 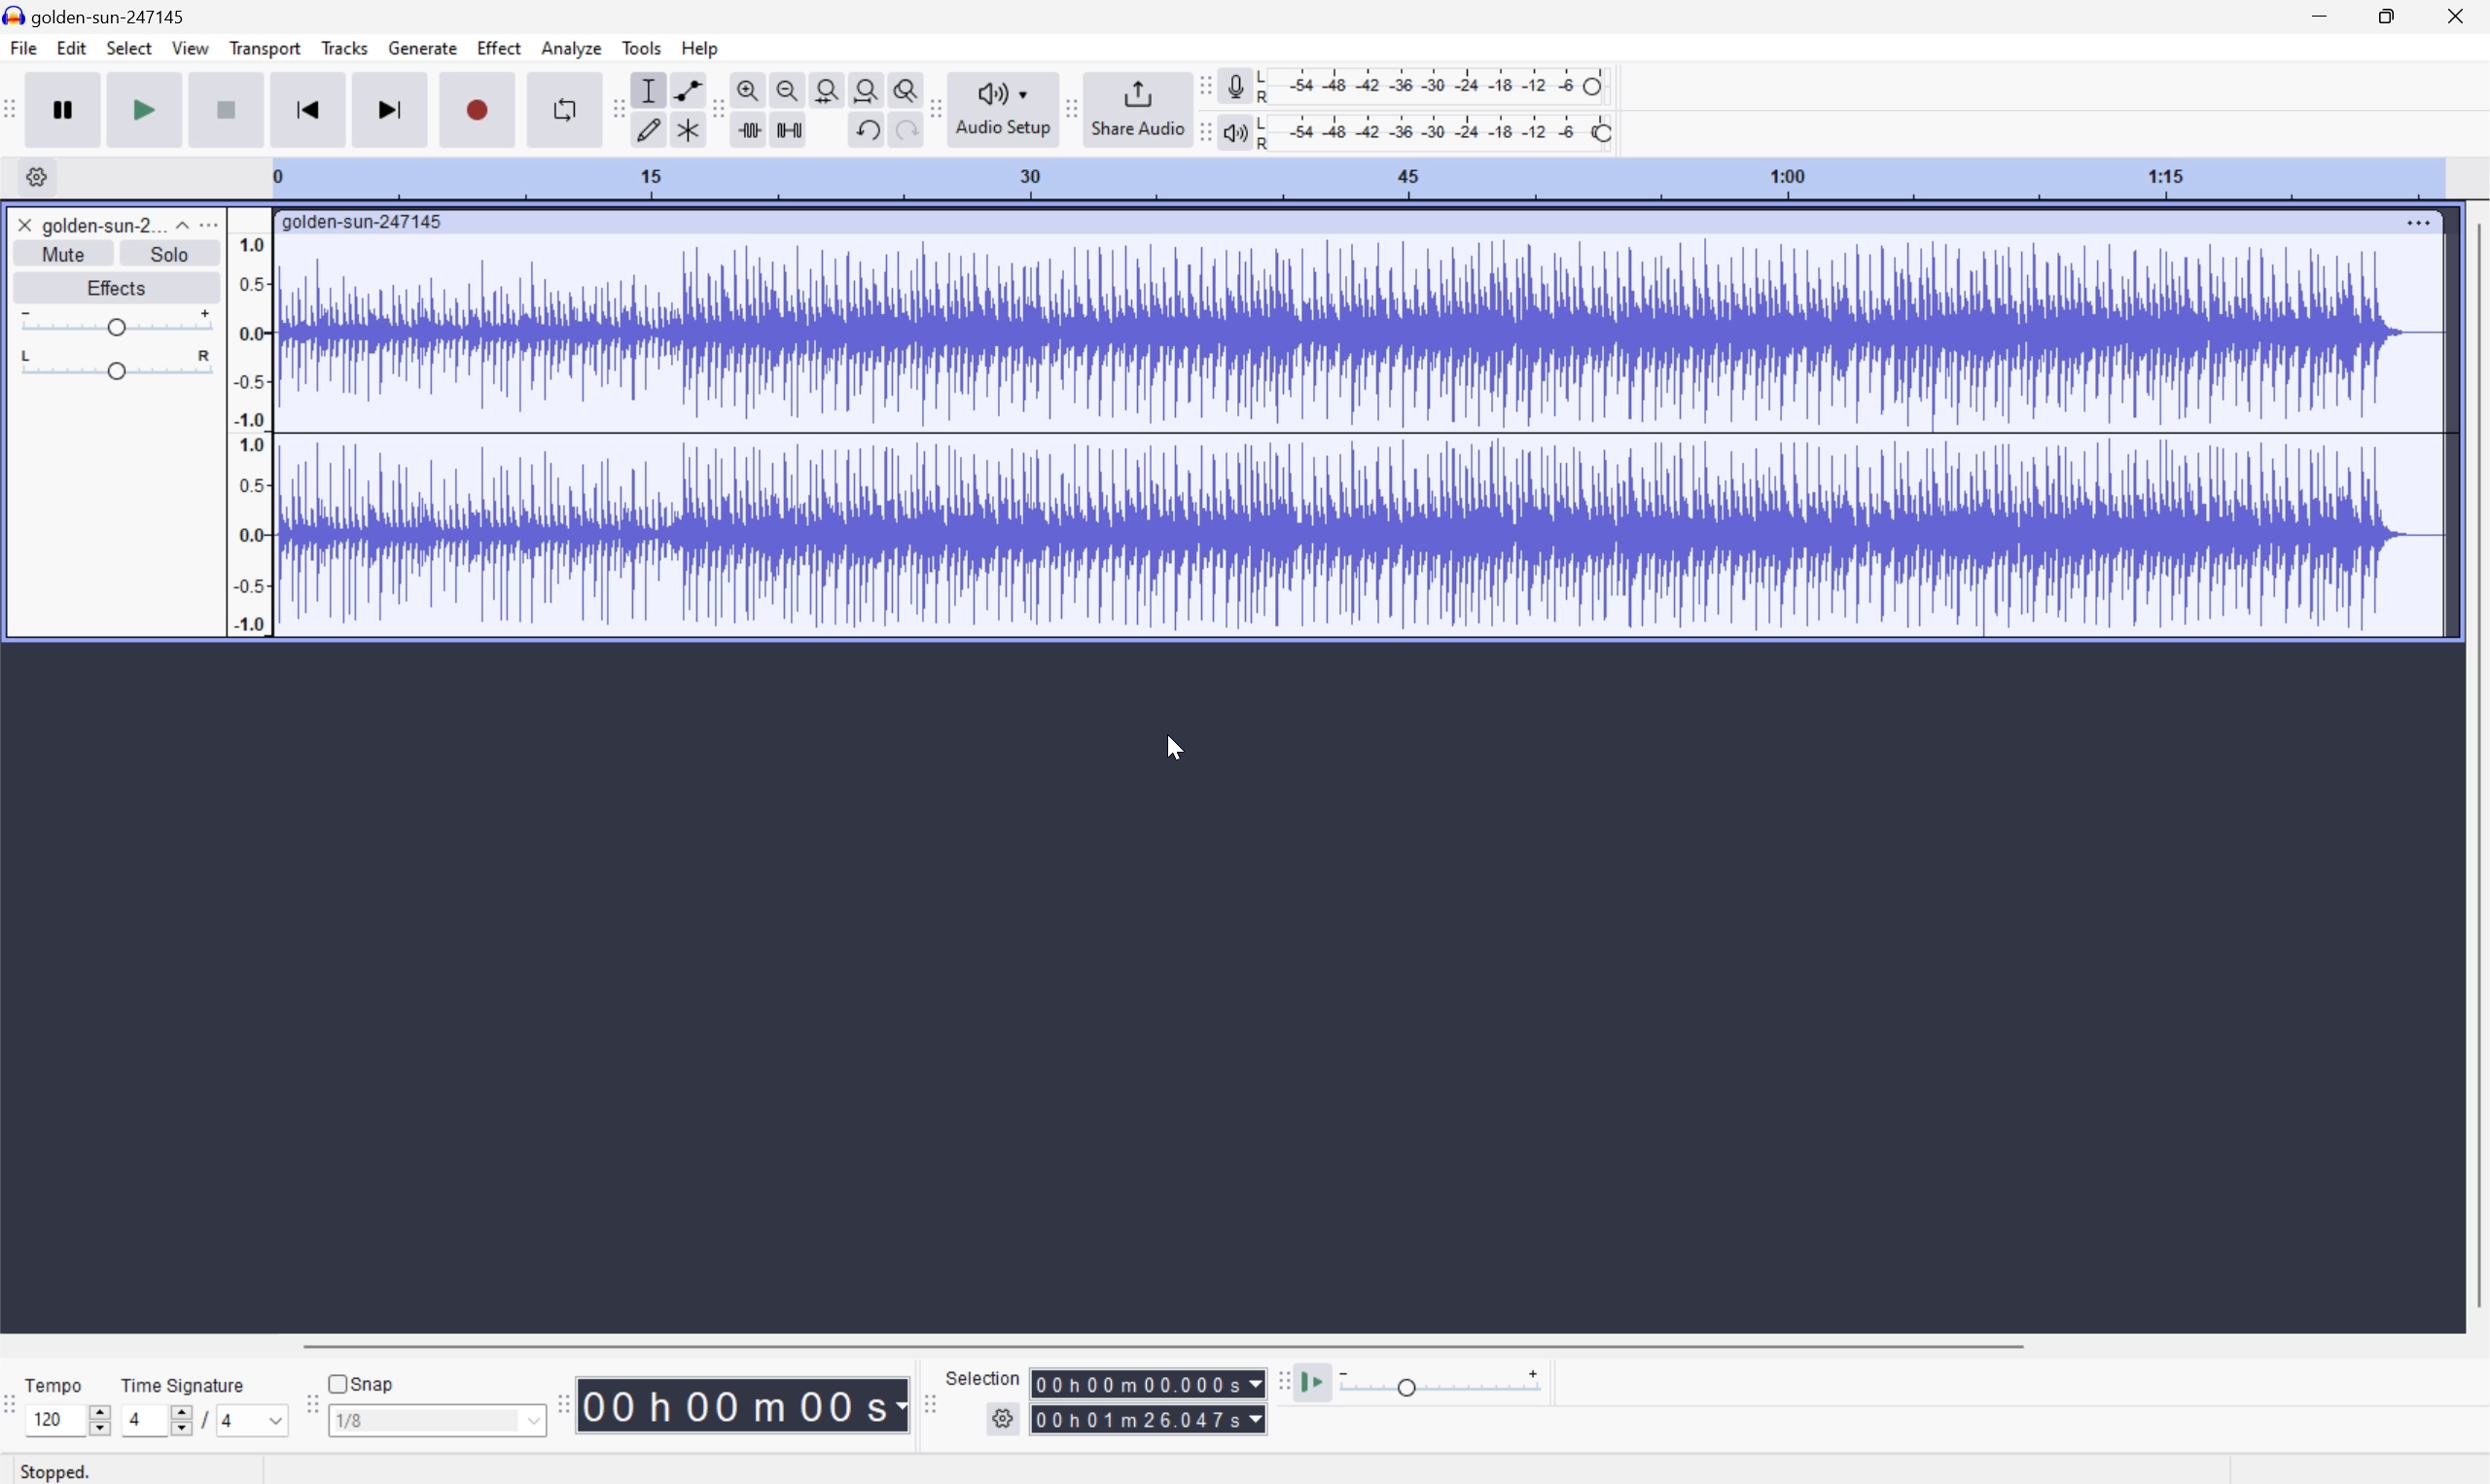 I want to click on Playback meter, so click(x=1237, y=130).